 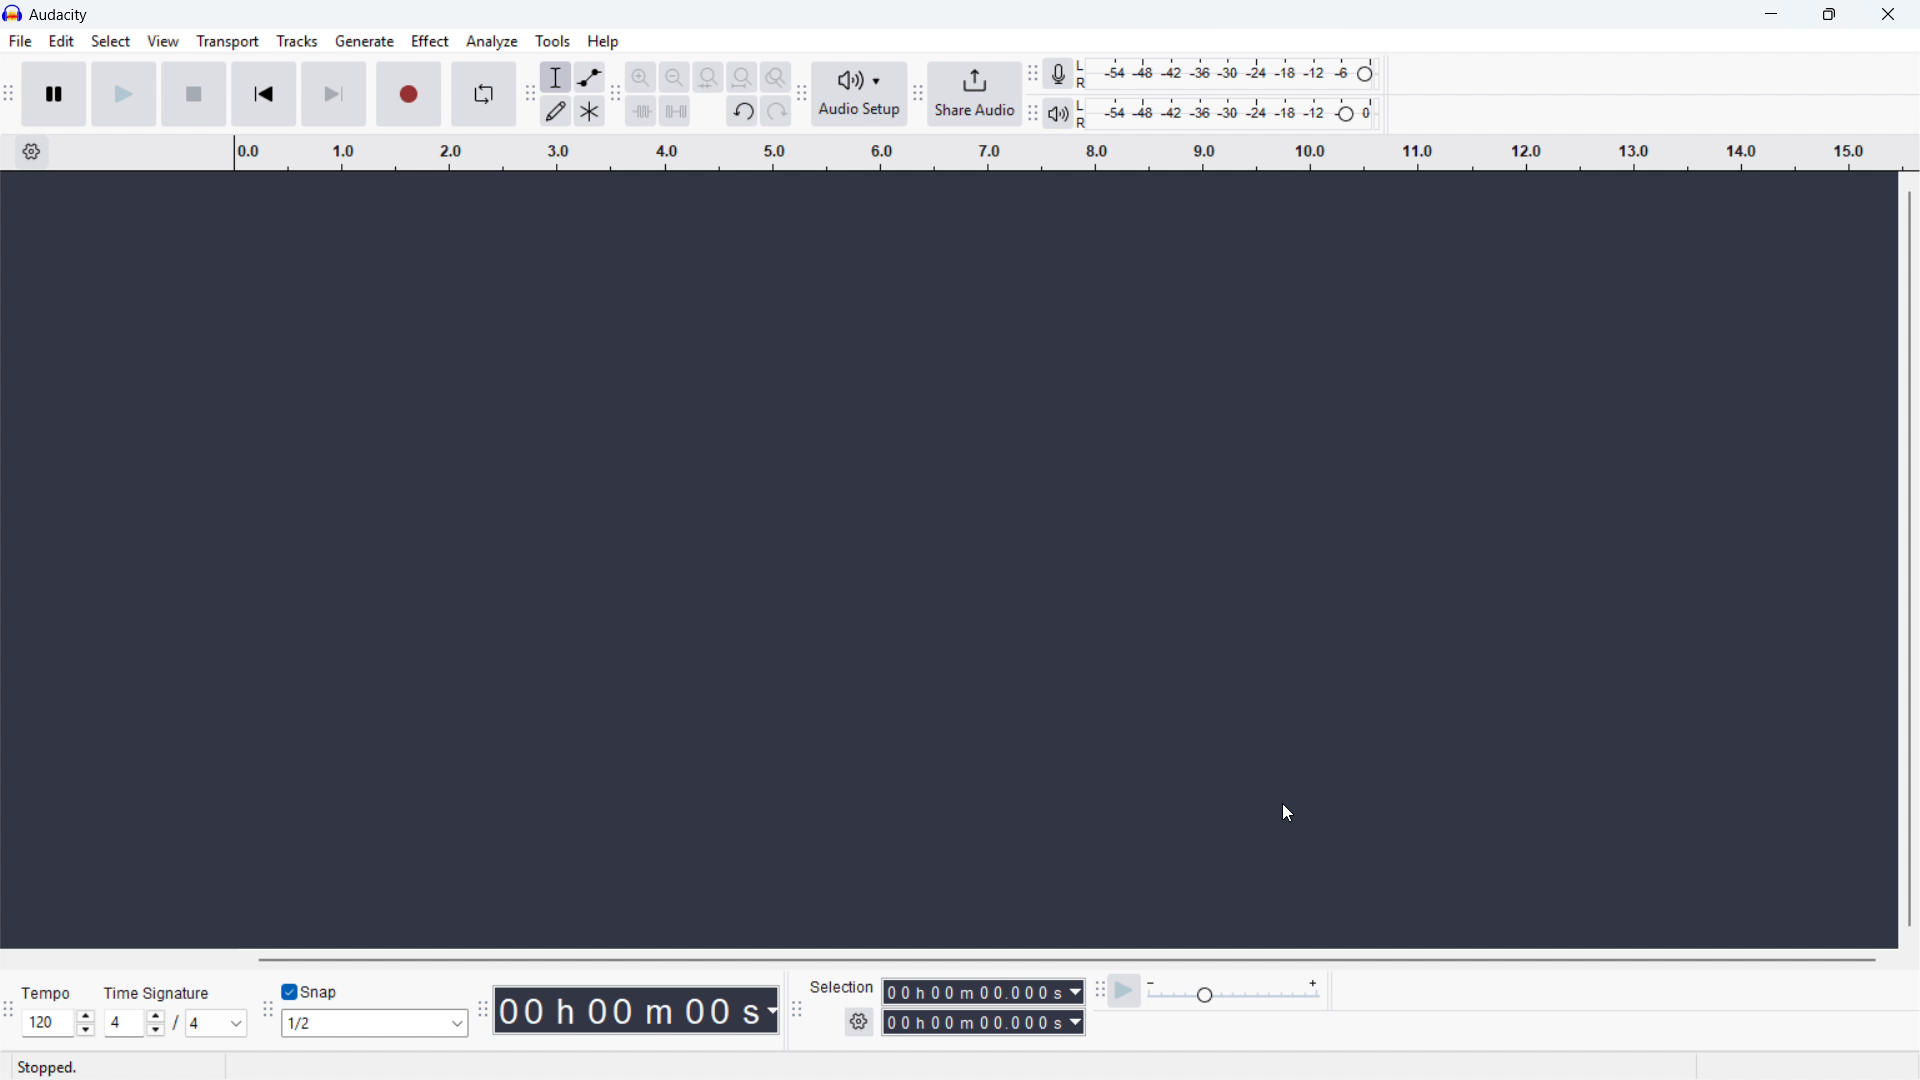 I want to click on help, so click(x=604, y=41).